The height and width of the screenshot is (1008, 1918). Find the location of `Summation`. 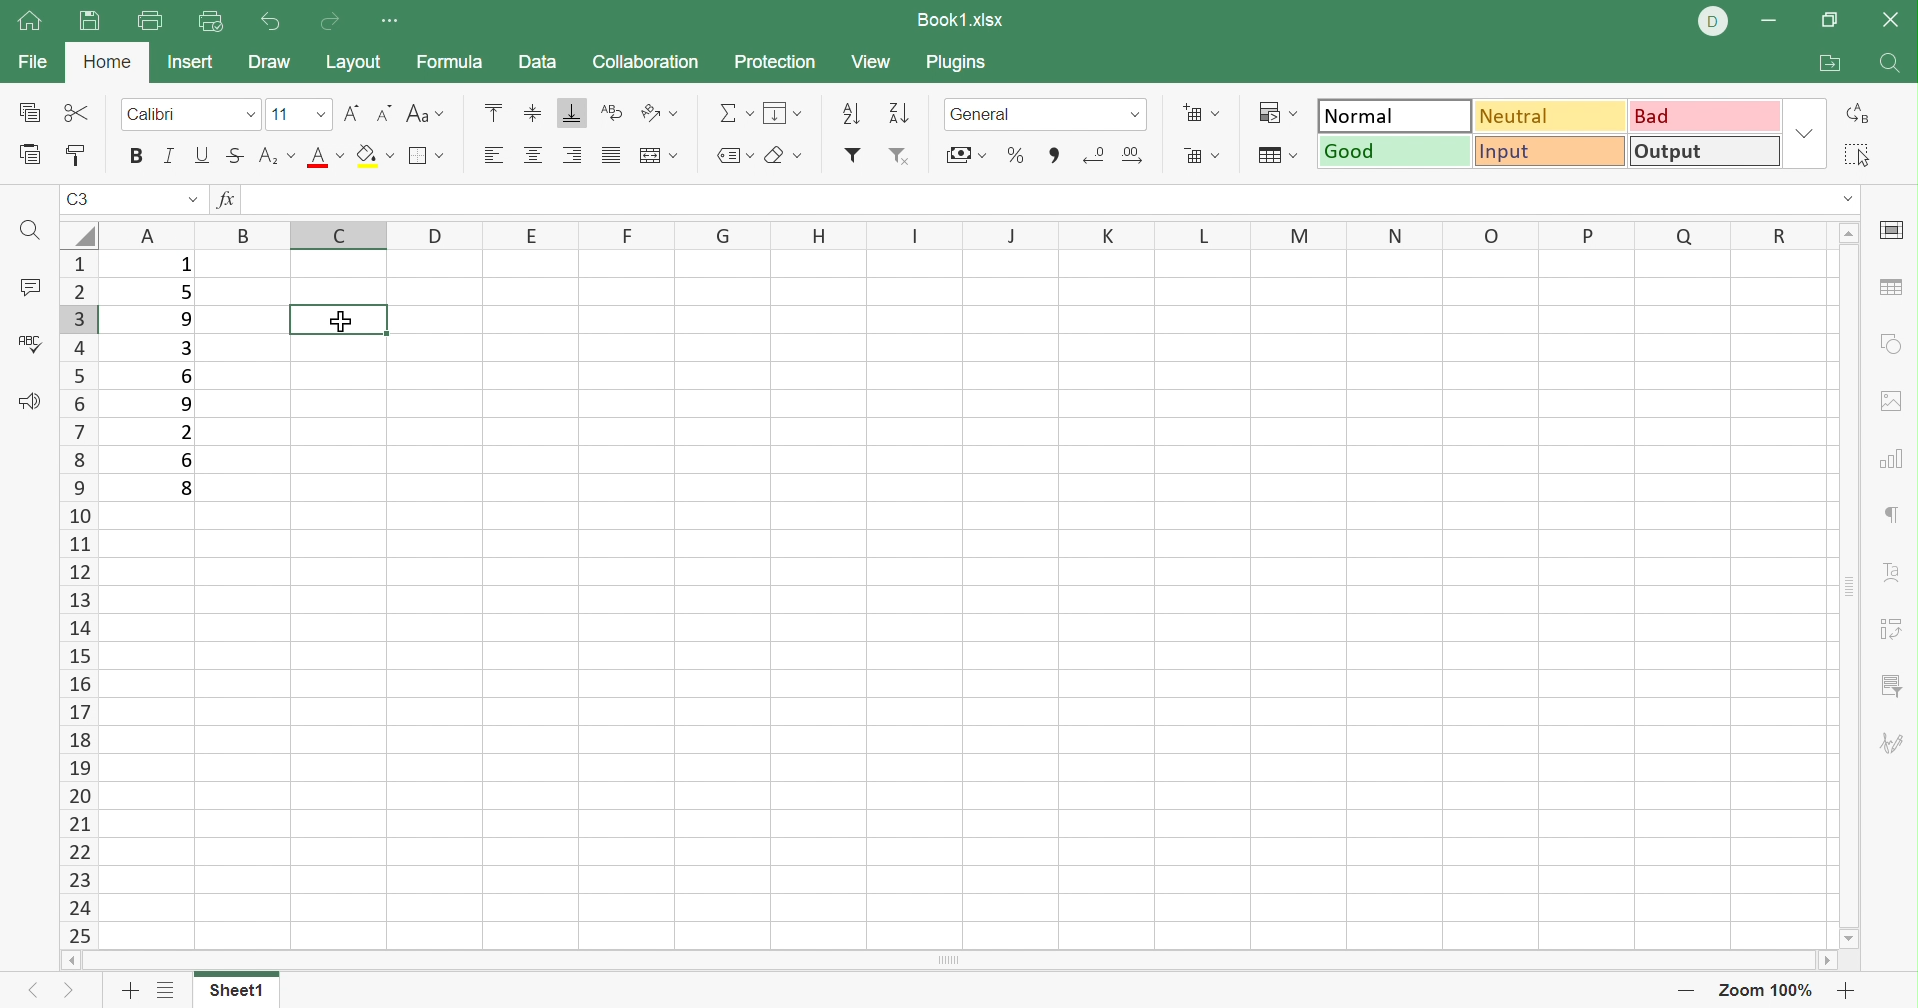

Summation is located at coordinates (733, 114).